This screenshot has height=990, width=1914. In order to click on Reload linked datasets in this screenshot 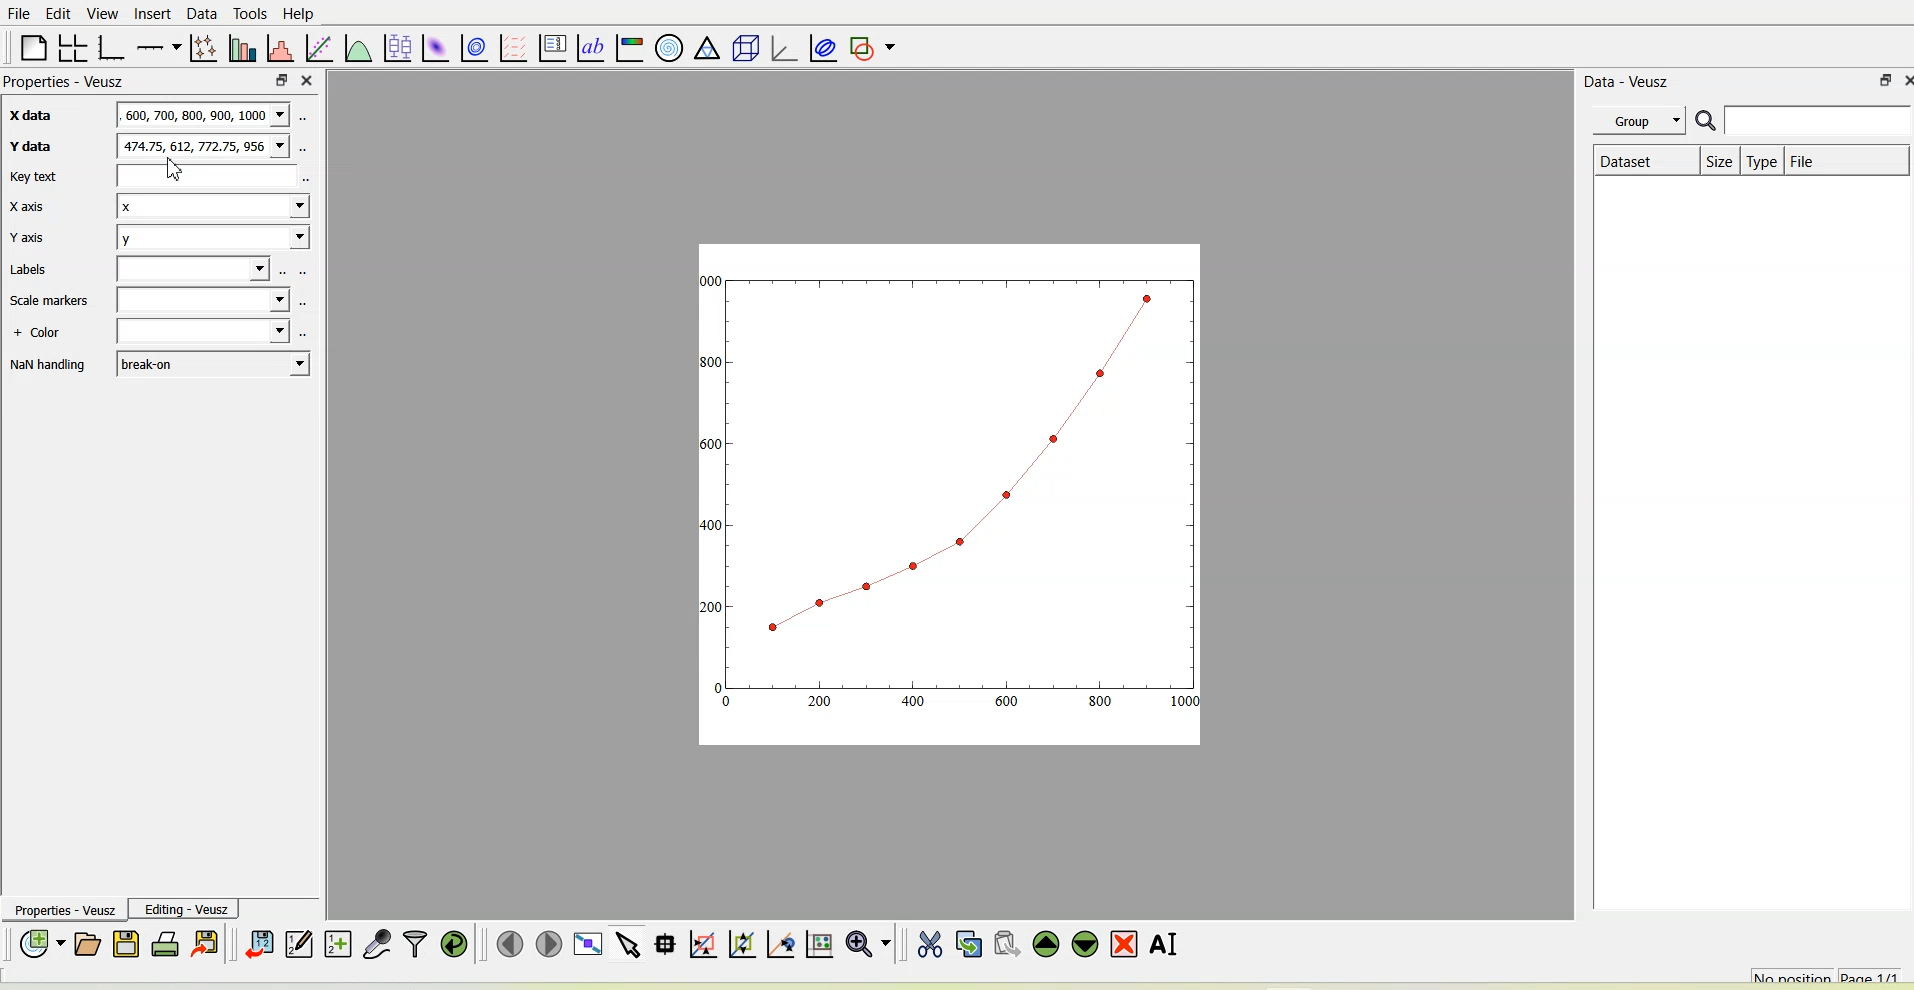, I will do `click(455, 943)`.